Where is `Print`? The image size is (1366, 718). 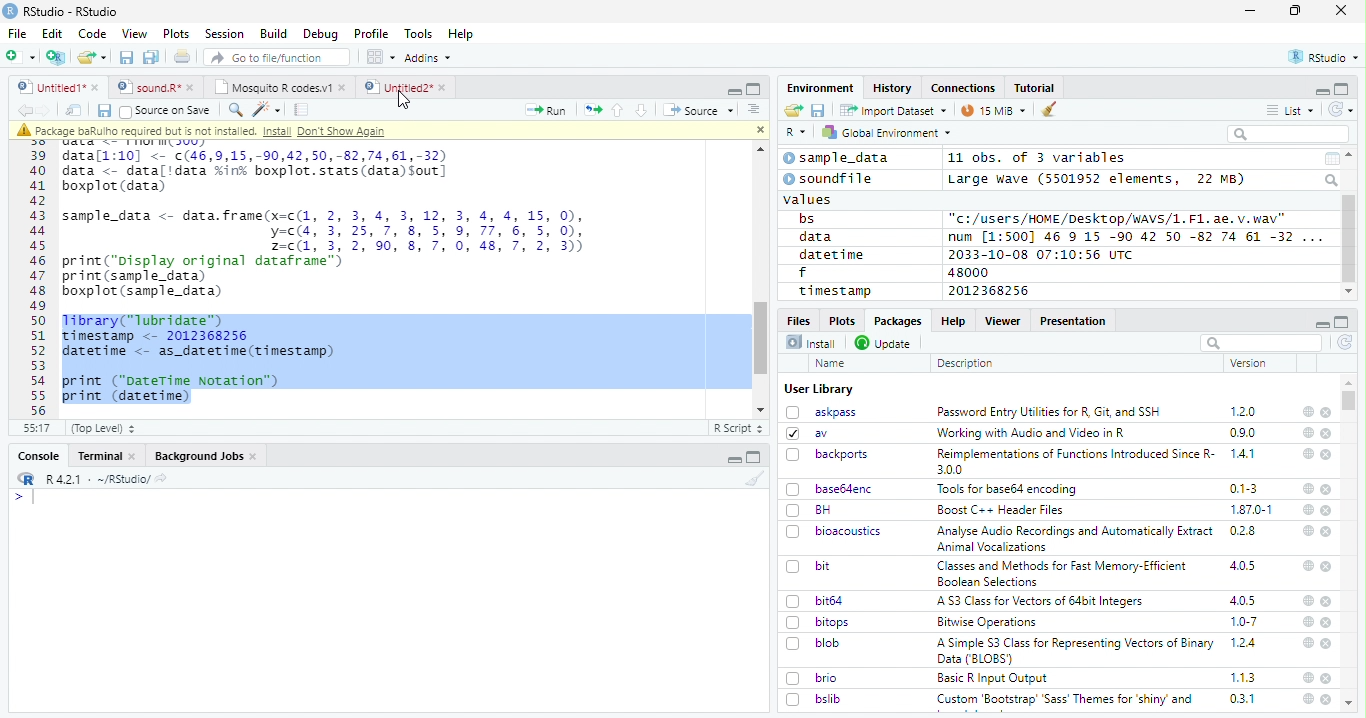
Print is located at coordinates (183, 56).